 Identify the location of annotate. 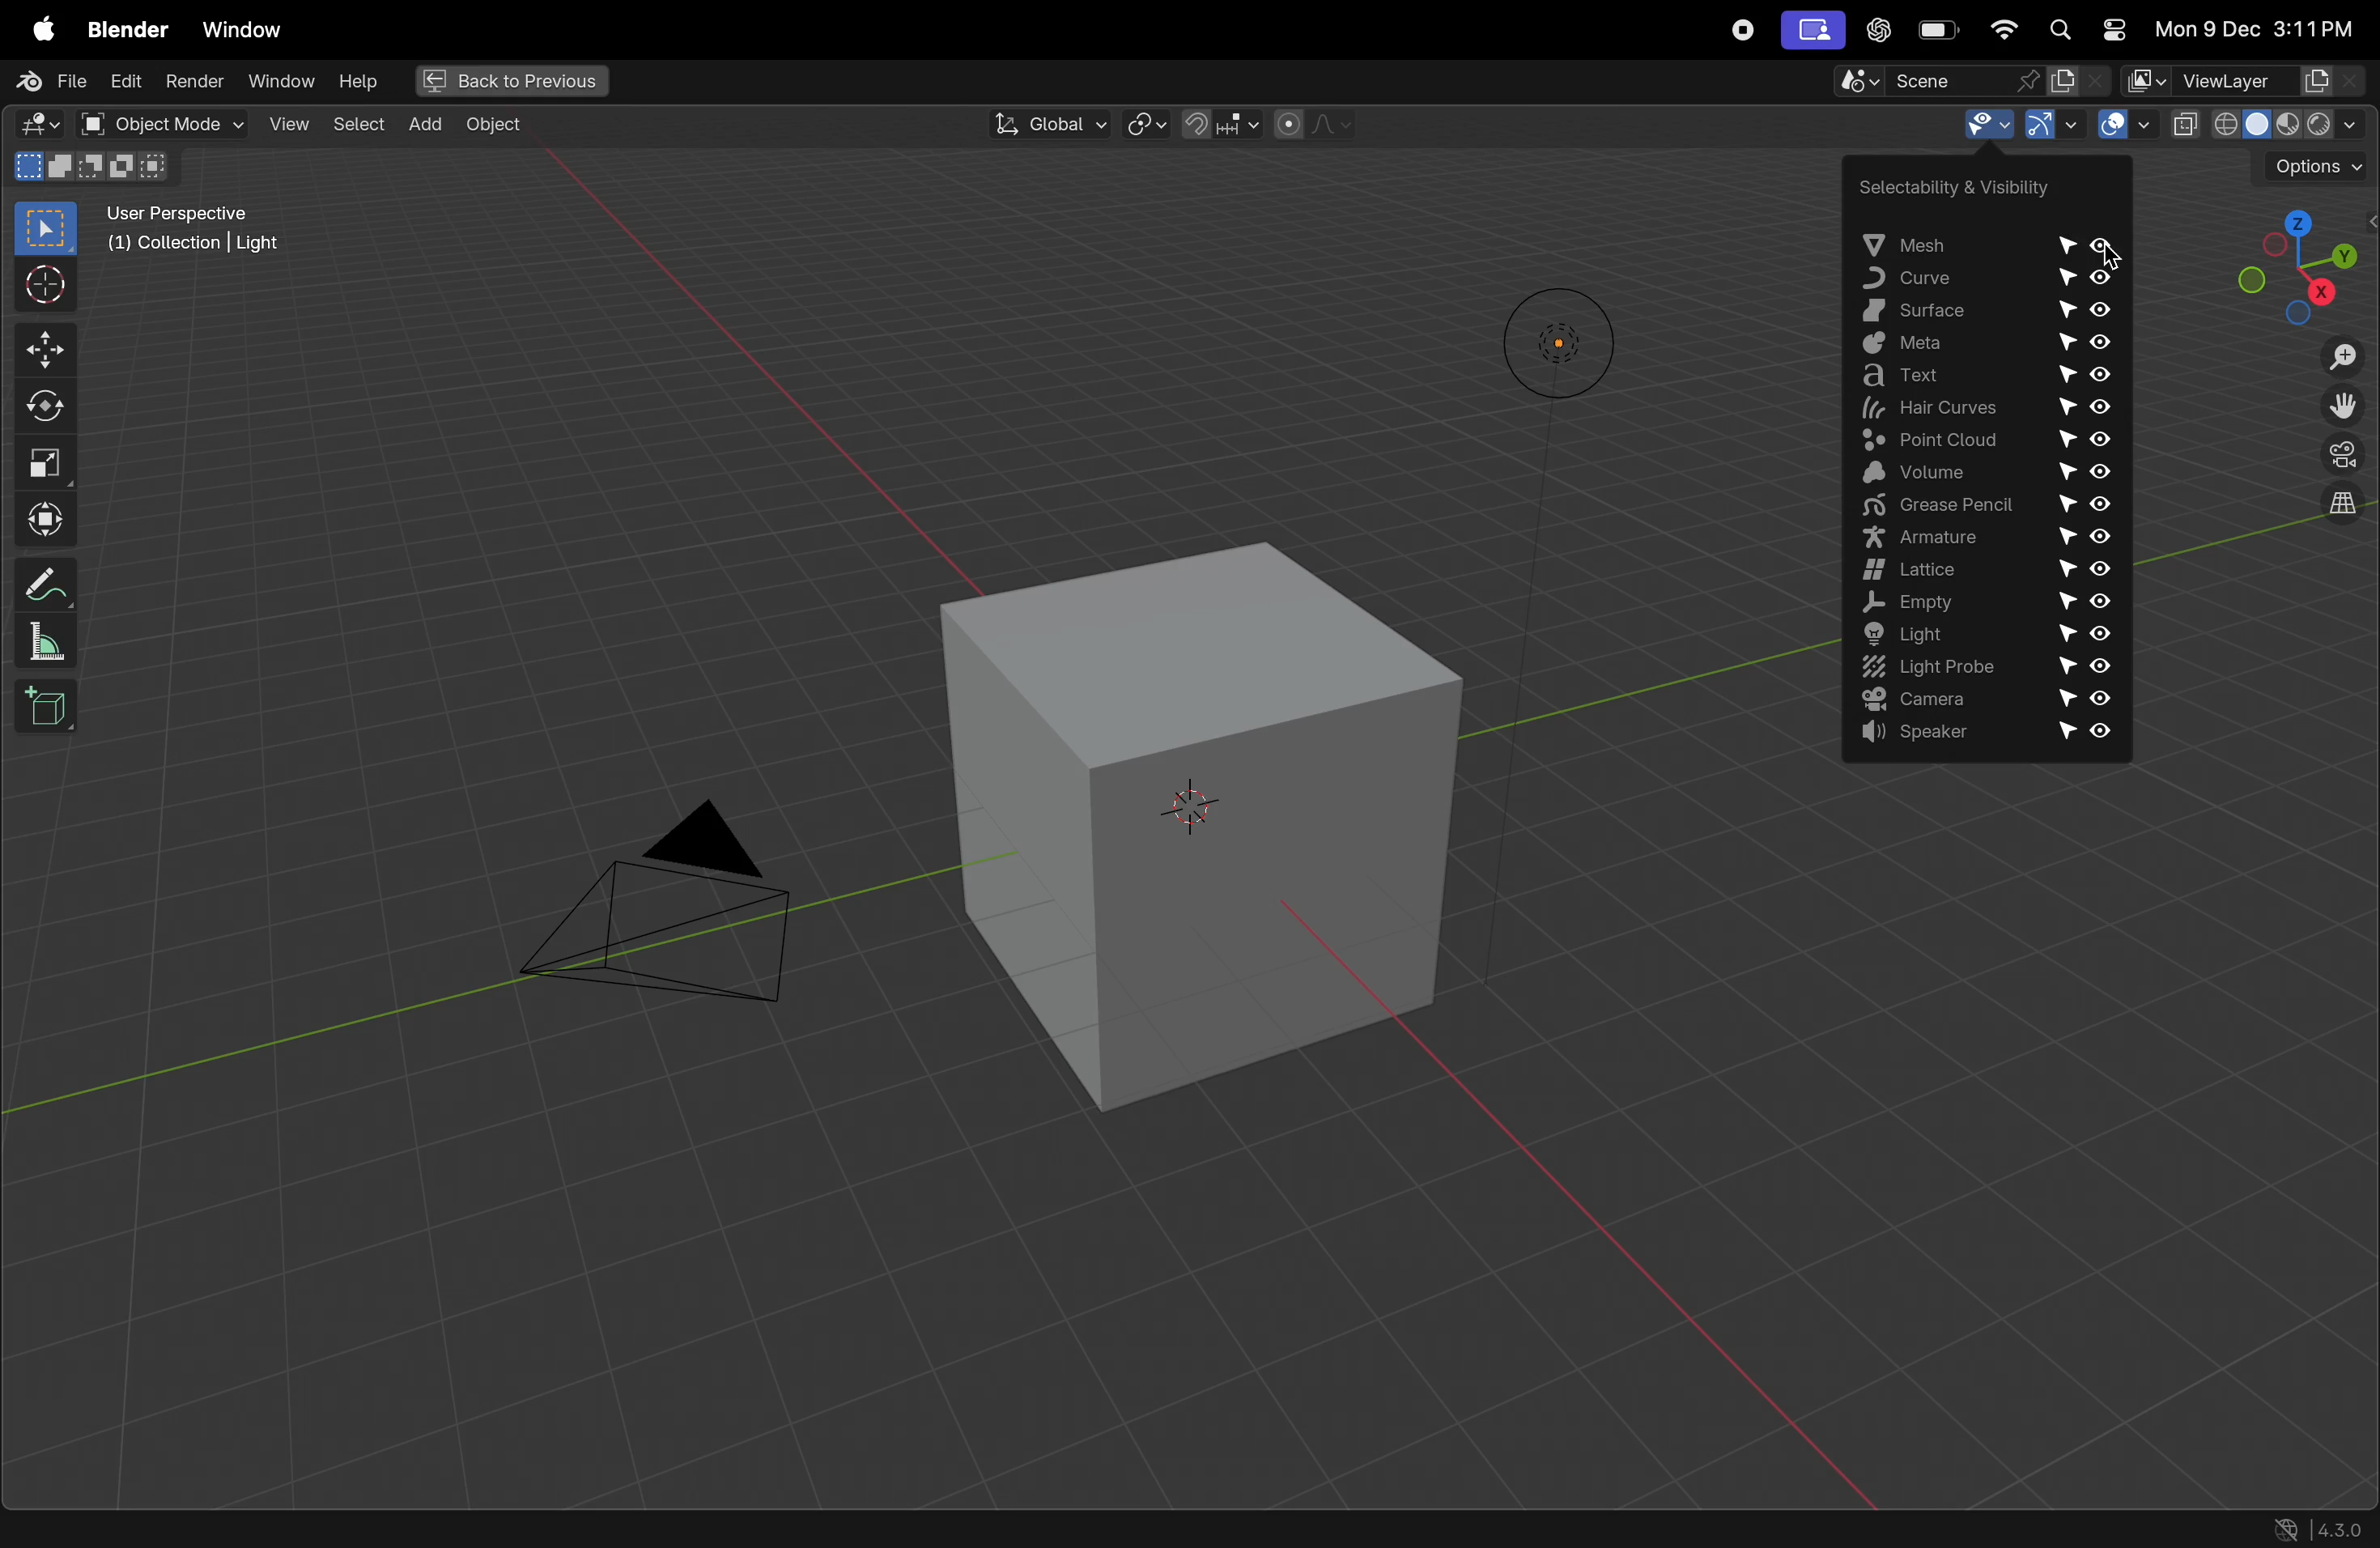
(47, 584).